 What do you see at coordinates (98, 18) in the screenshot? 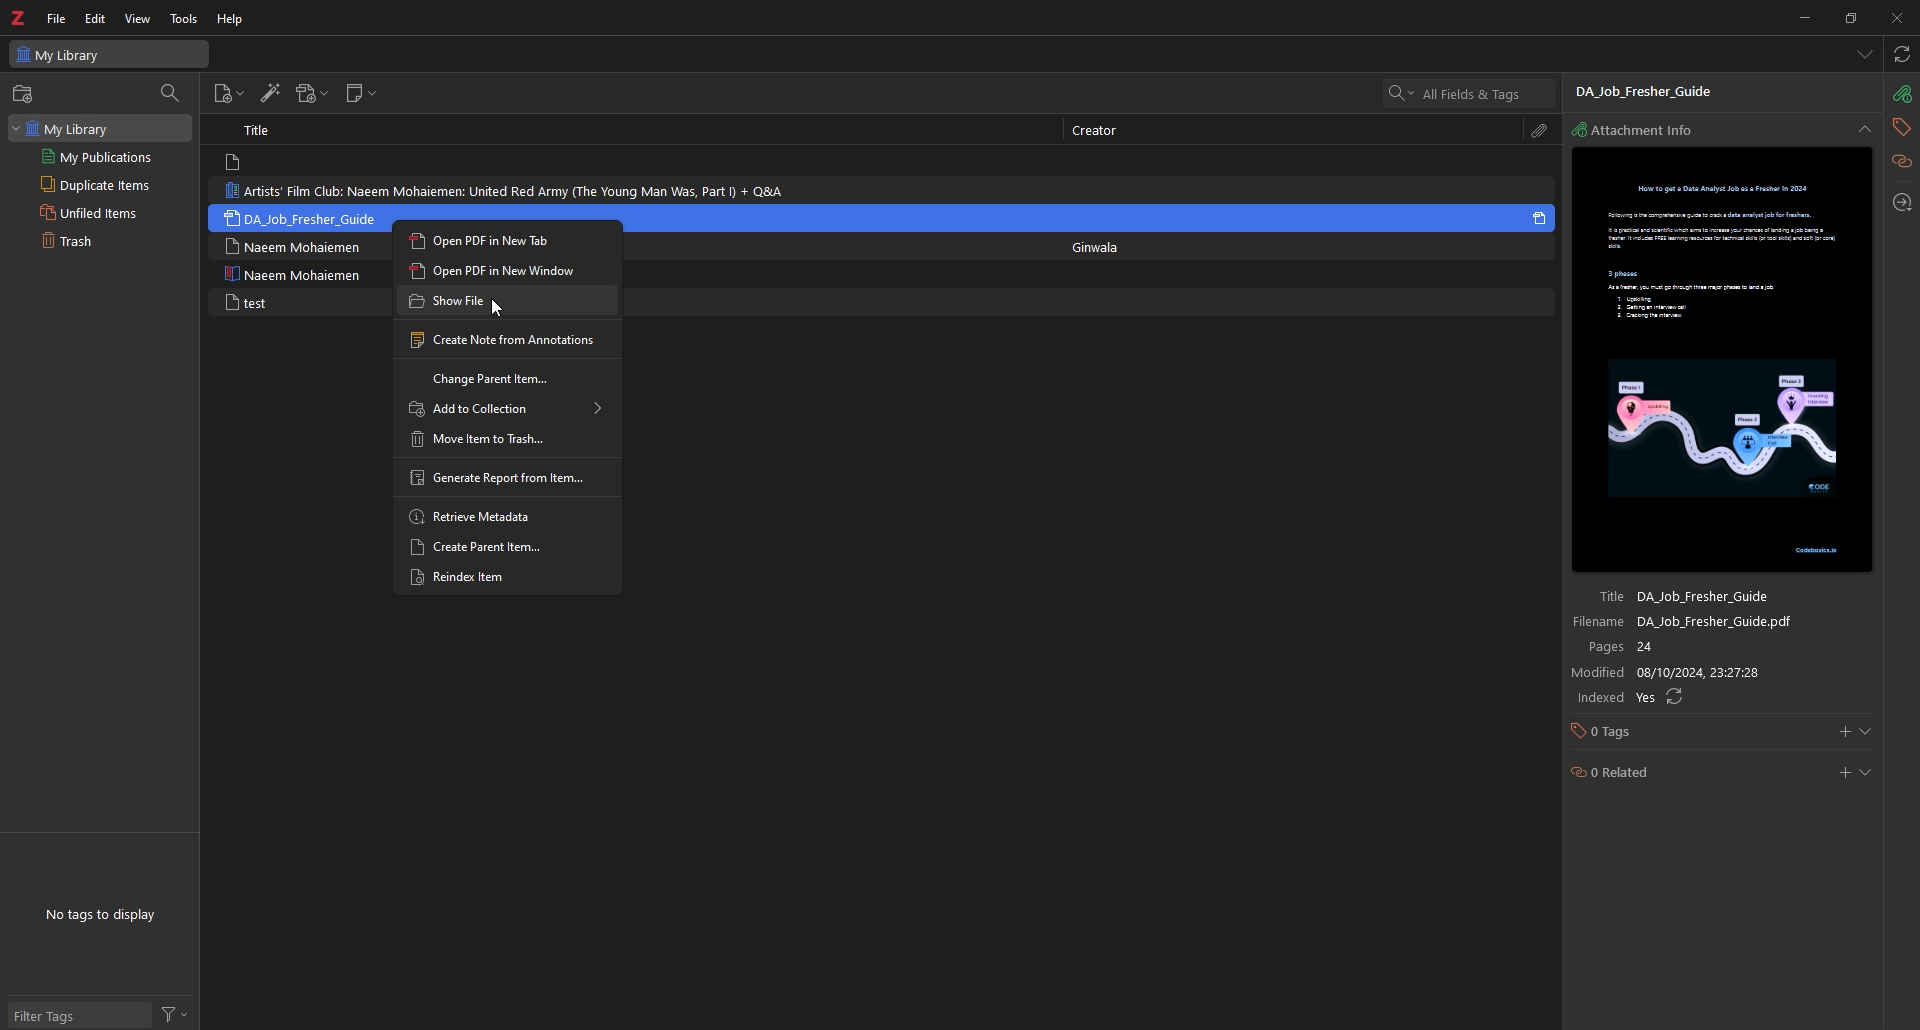
I see `edit` at bounding box center [98, 18].